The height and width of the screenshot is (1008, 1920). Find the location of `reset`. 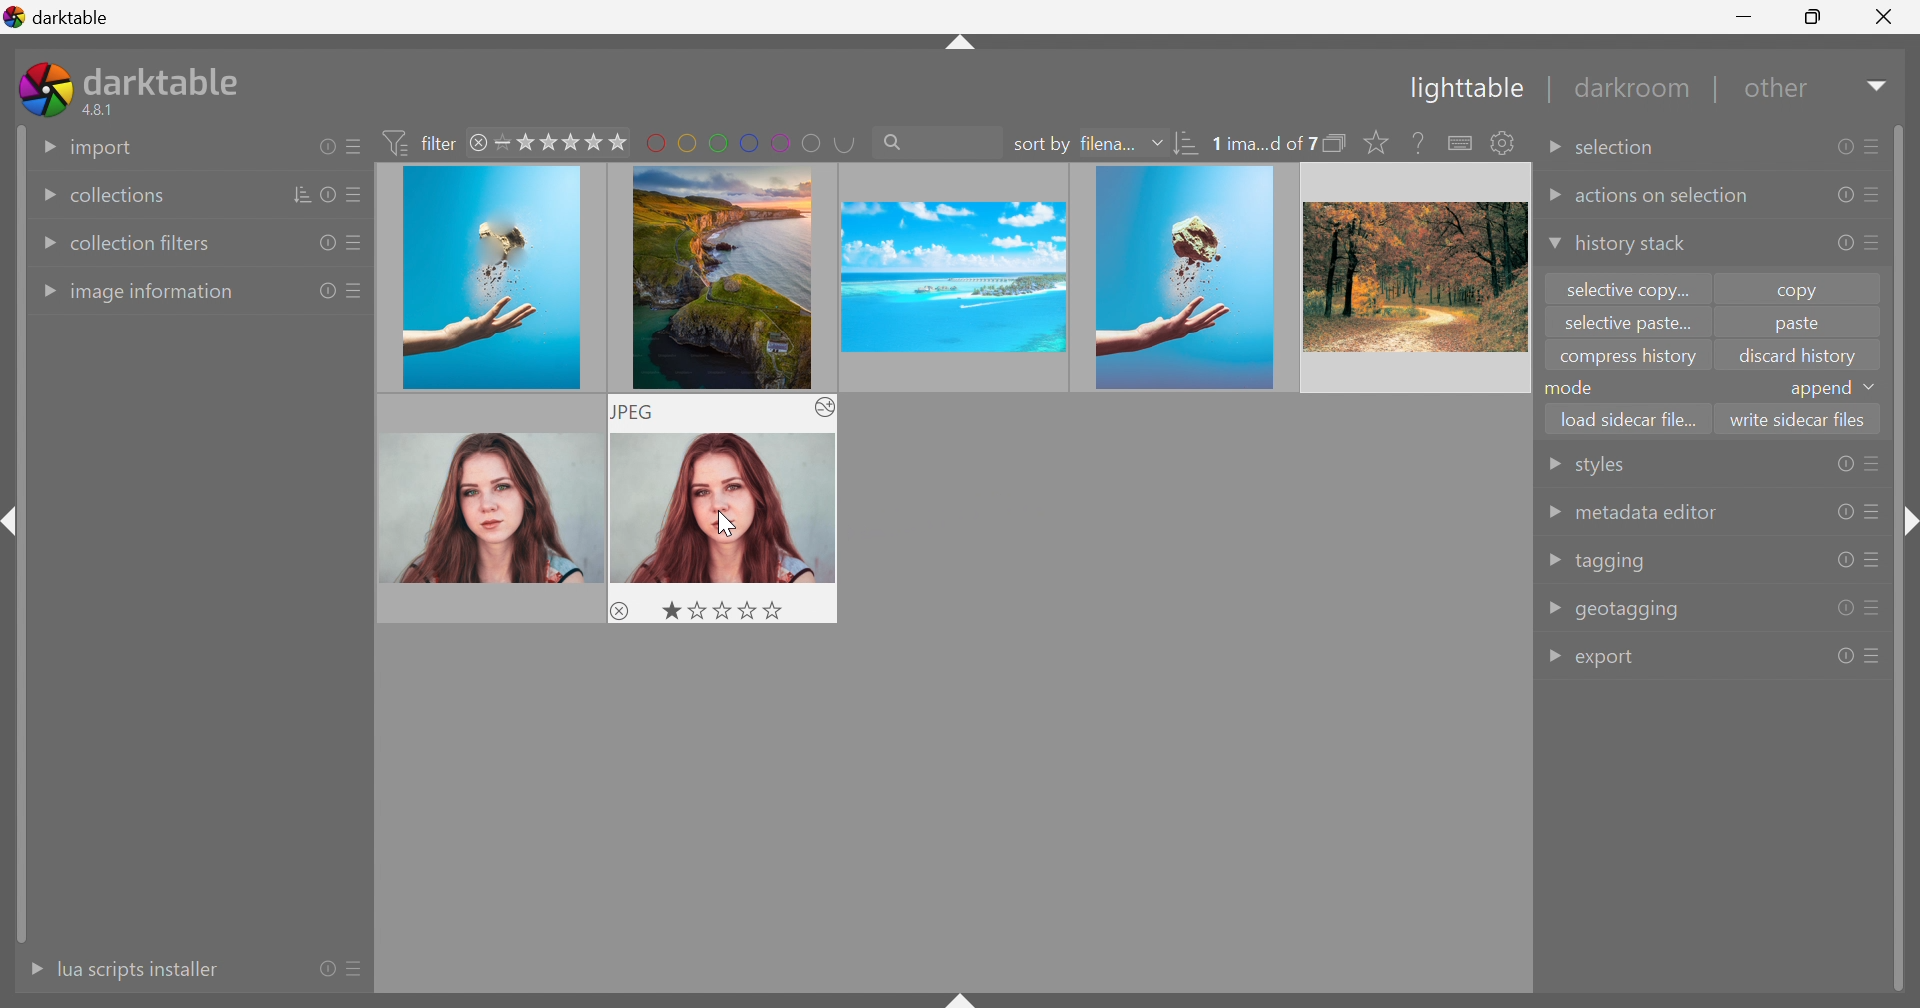

reset is located at coordinates (1843, 147).